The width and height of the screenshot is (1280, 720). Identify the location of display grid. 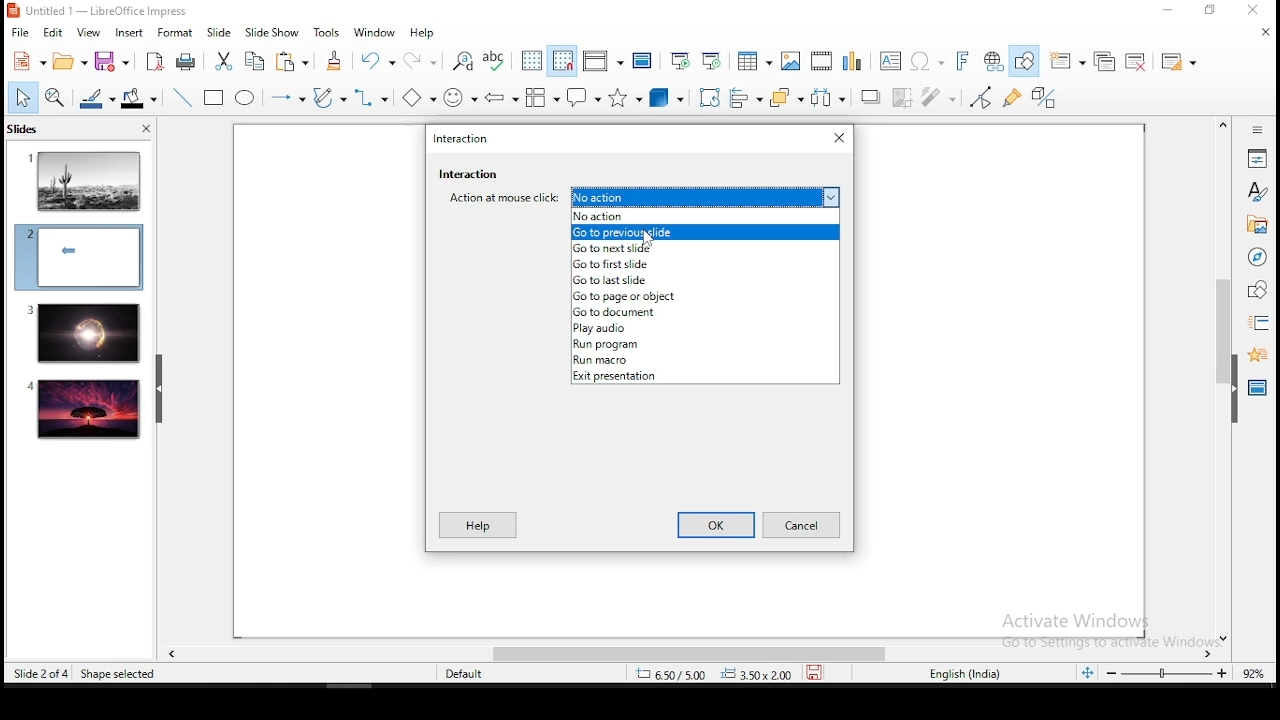
(531, 60).